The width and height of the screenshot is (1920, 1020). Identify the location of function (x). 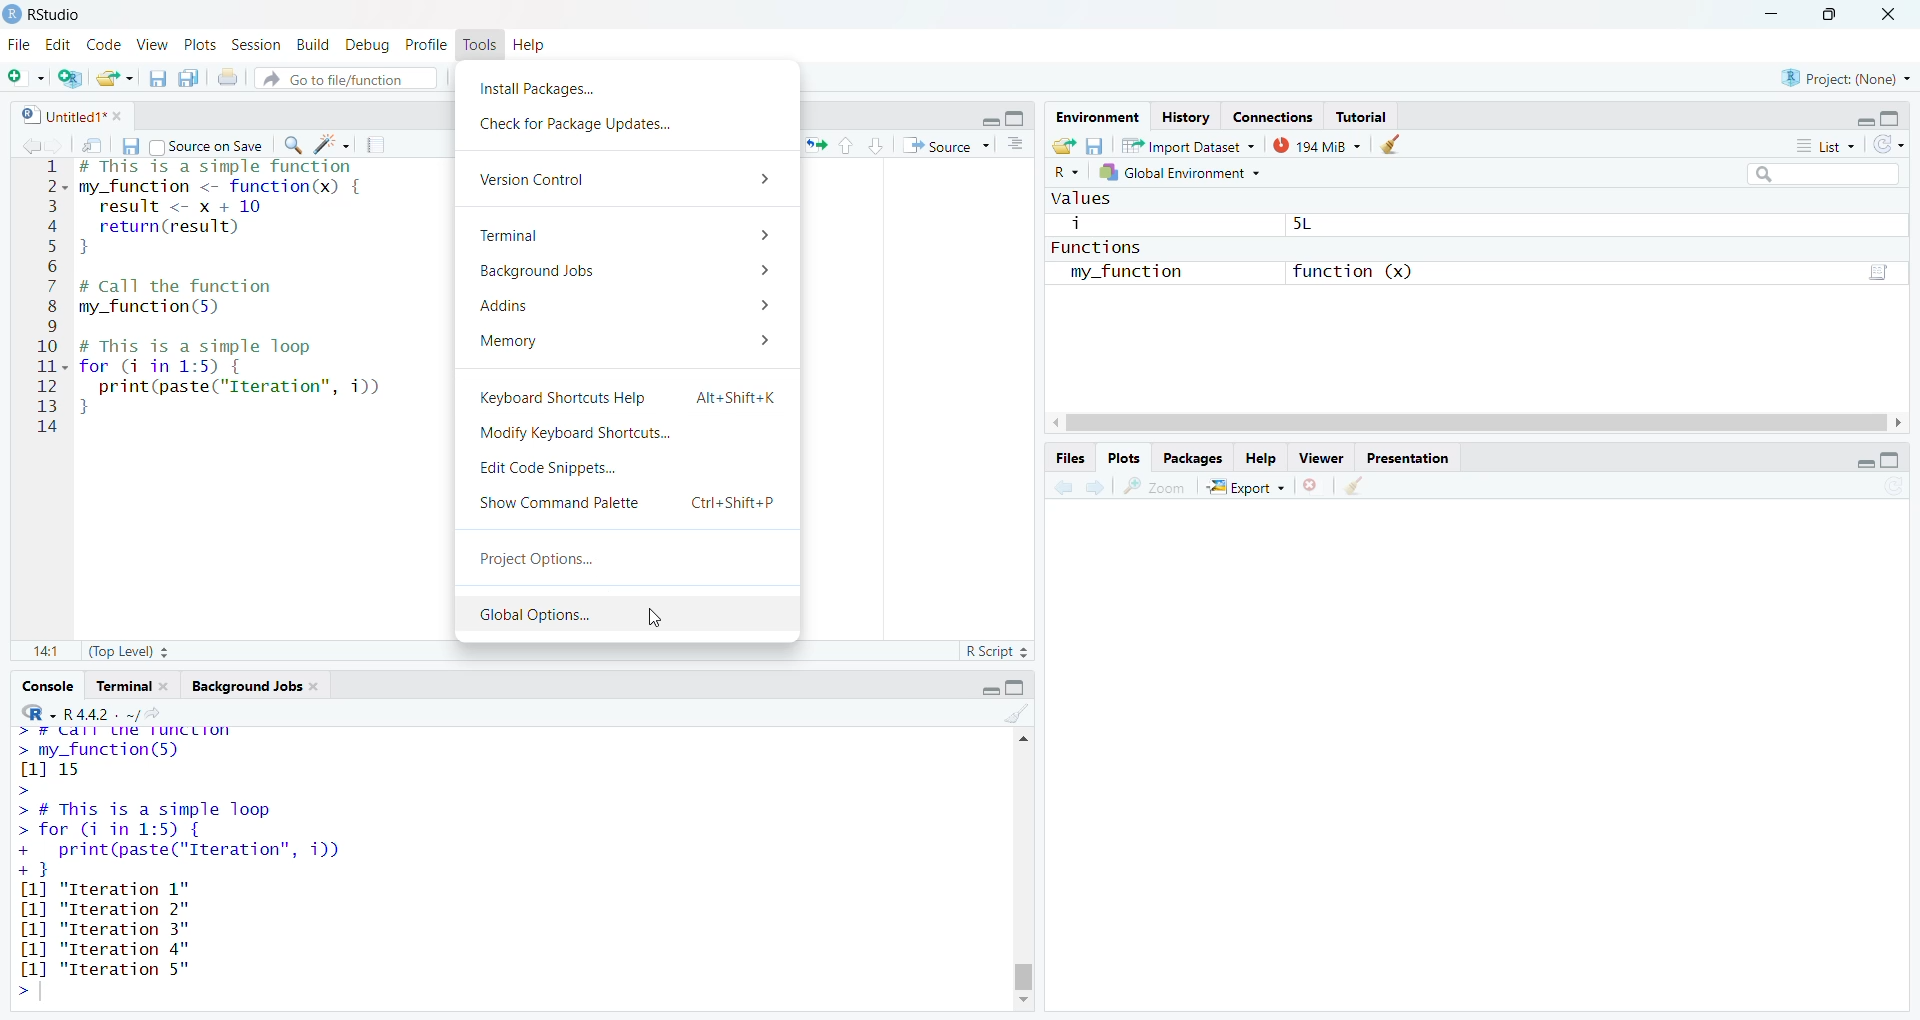
(1350, 270).